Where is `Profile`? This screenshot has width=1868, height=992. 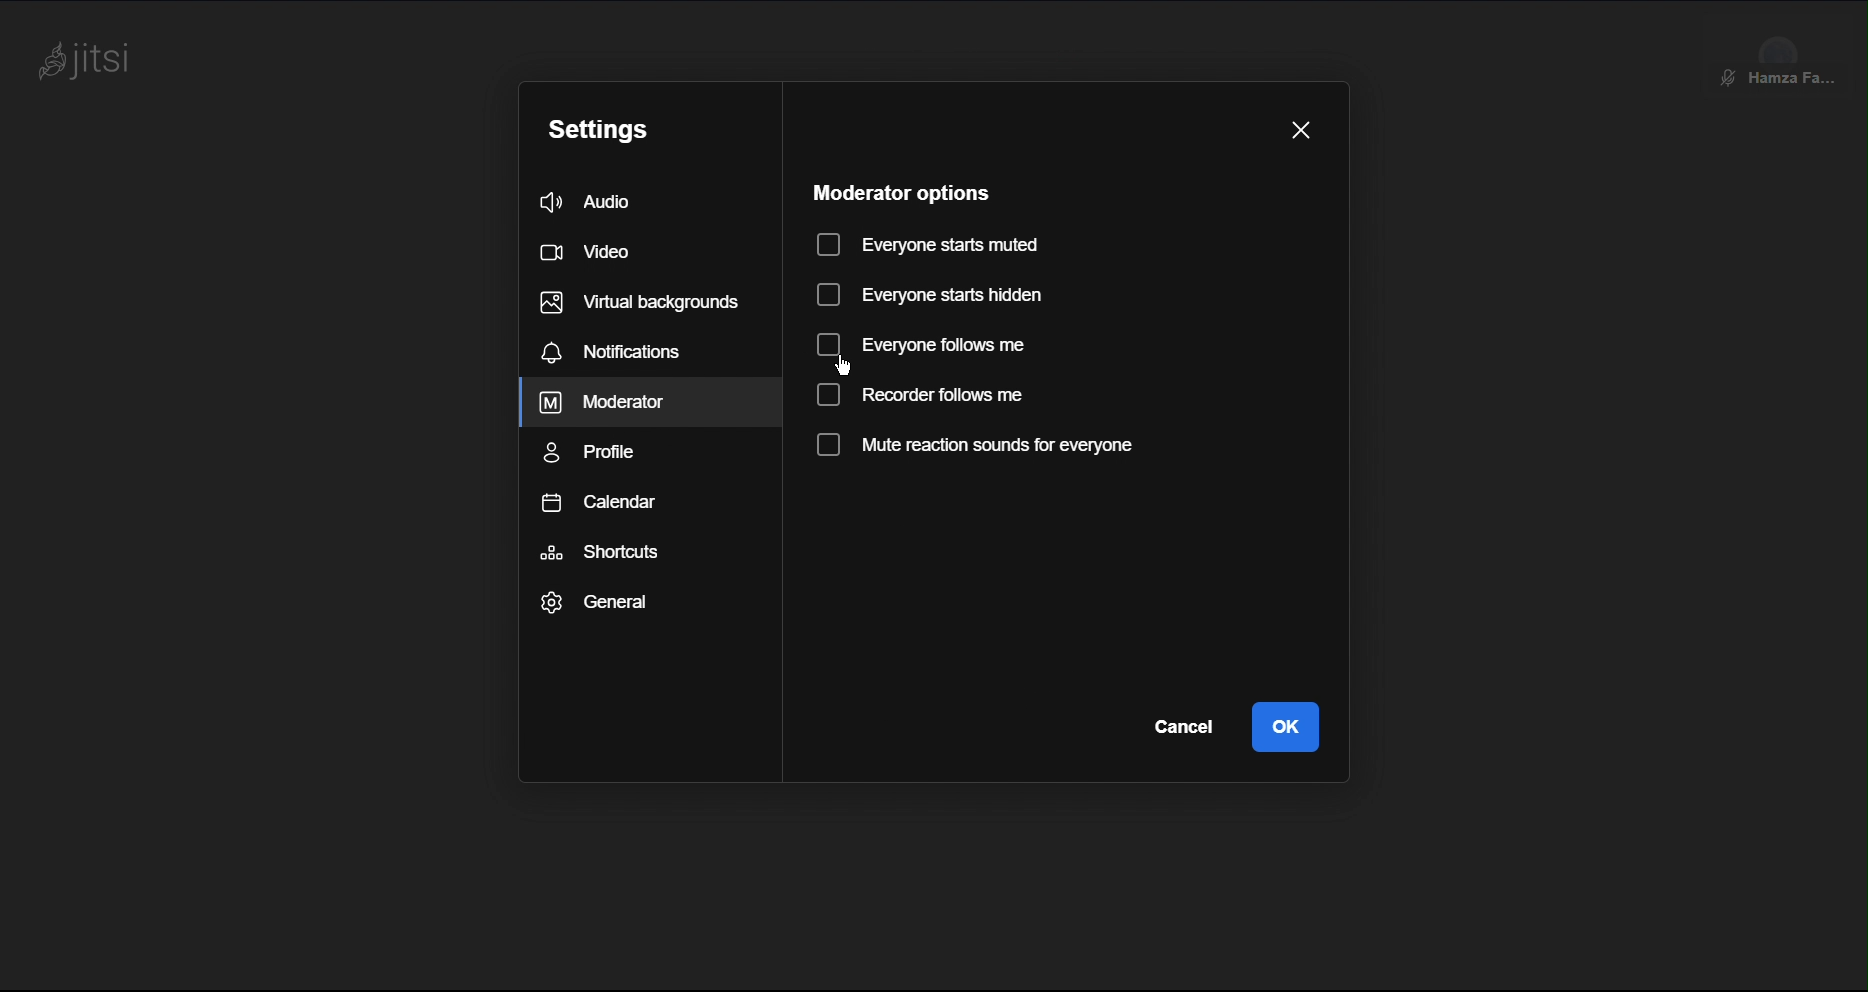
Profile is located at coordinates (597, 453).